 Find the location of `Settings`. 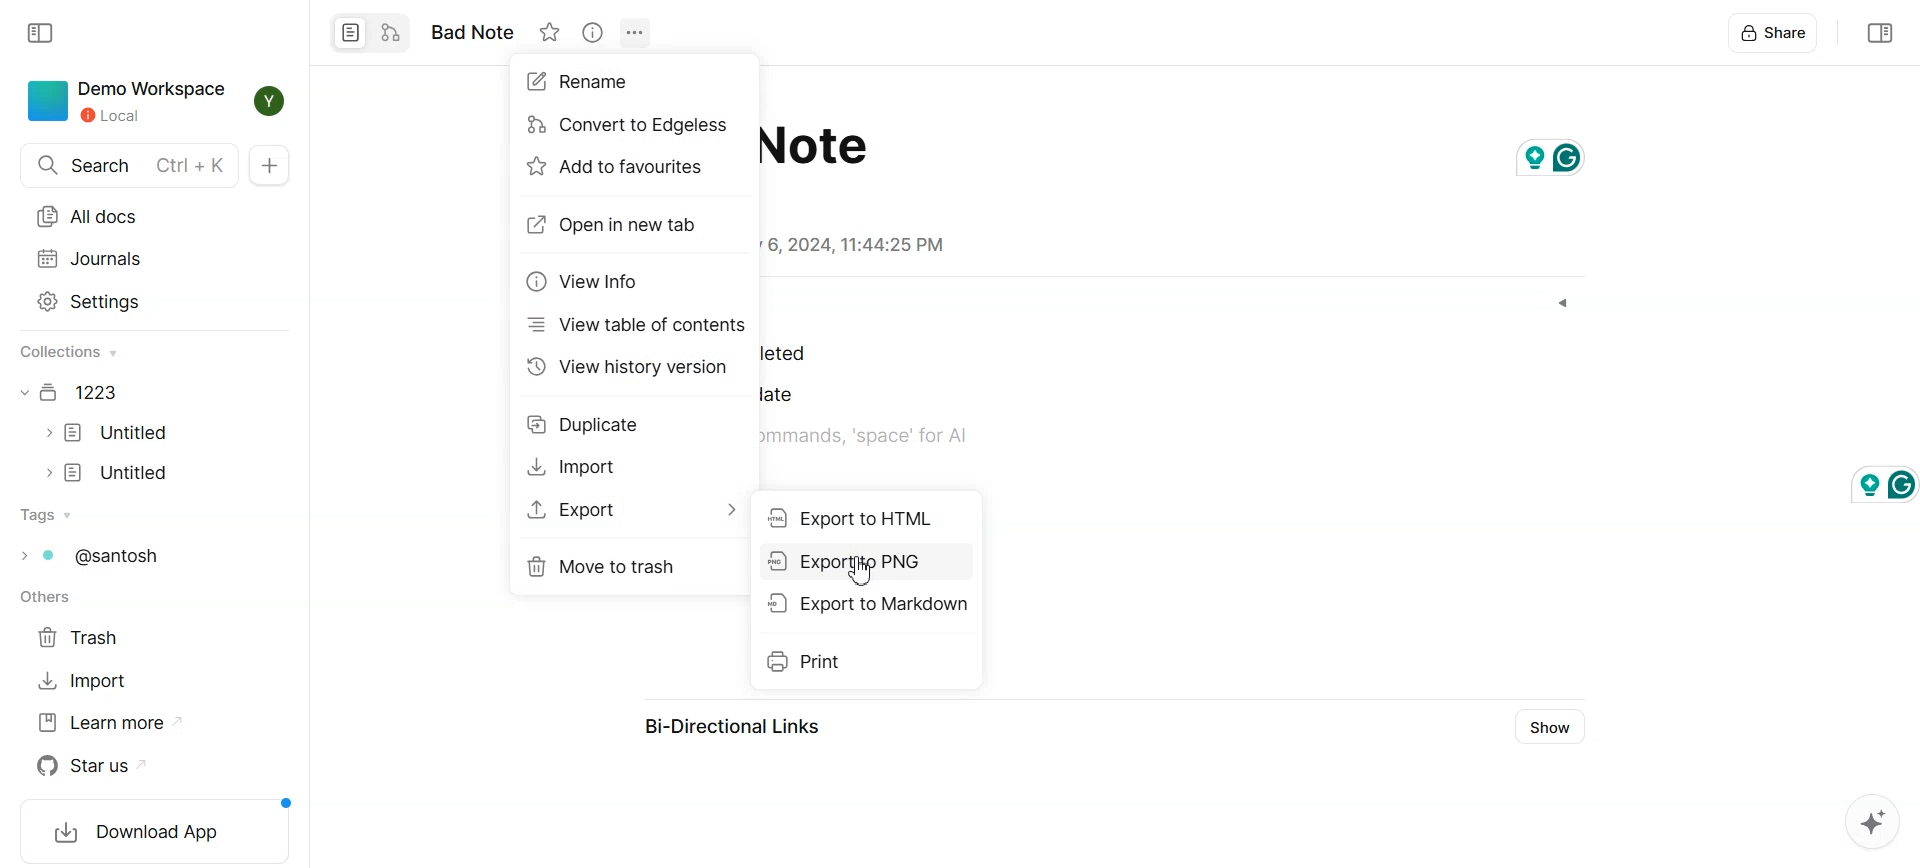

Settings is located at coordinates (127, 302).